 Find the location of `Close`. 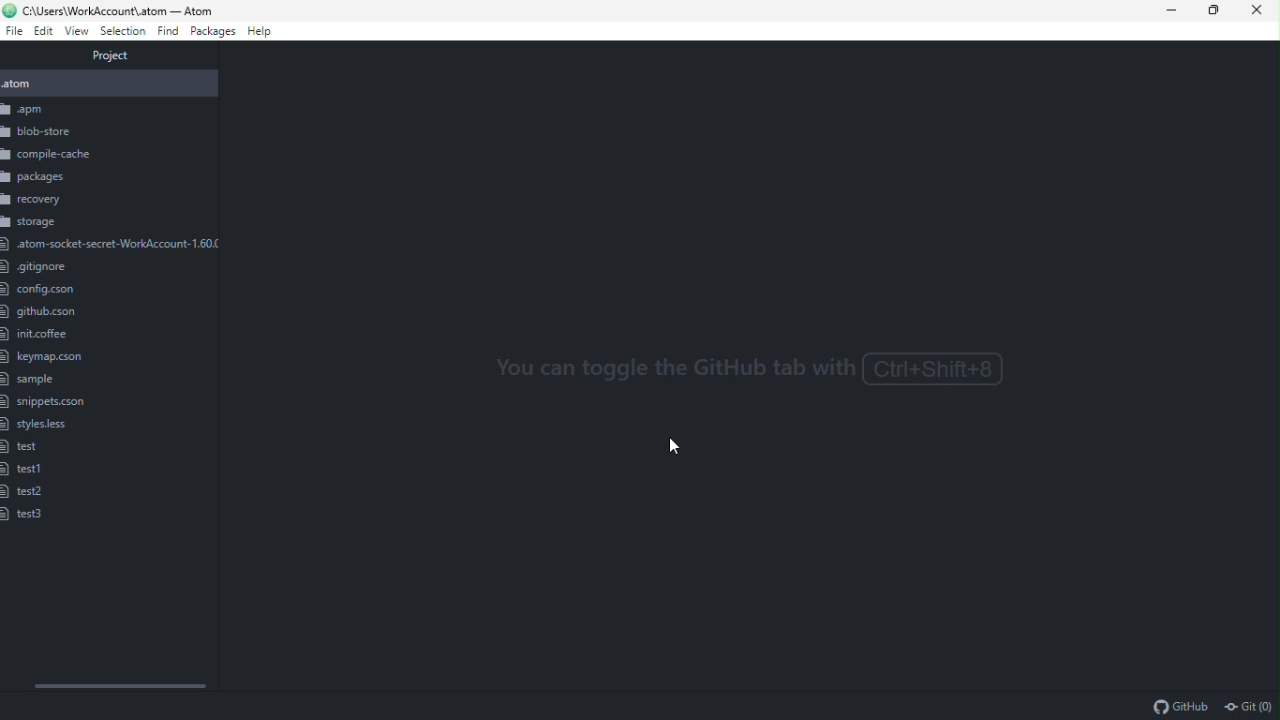

Close is located at coordinates (1259, 9).